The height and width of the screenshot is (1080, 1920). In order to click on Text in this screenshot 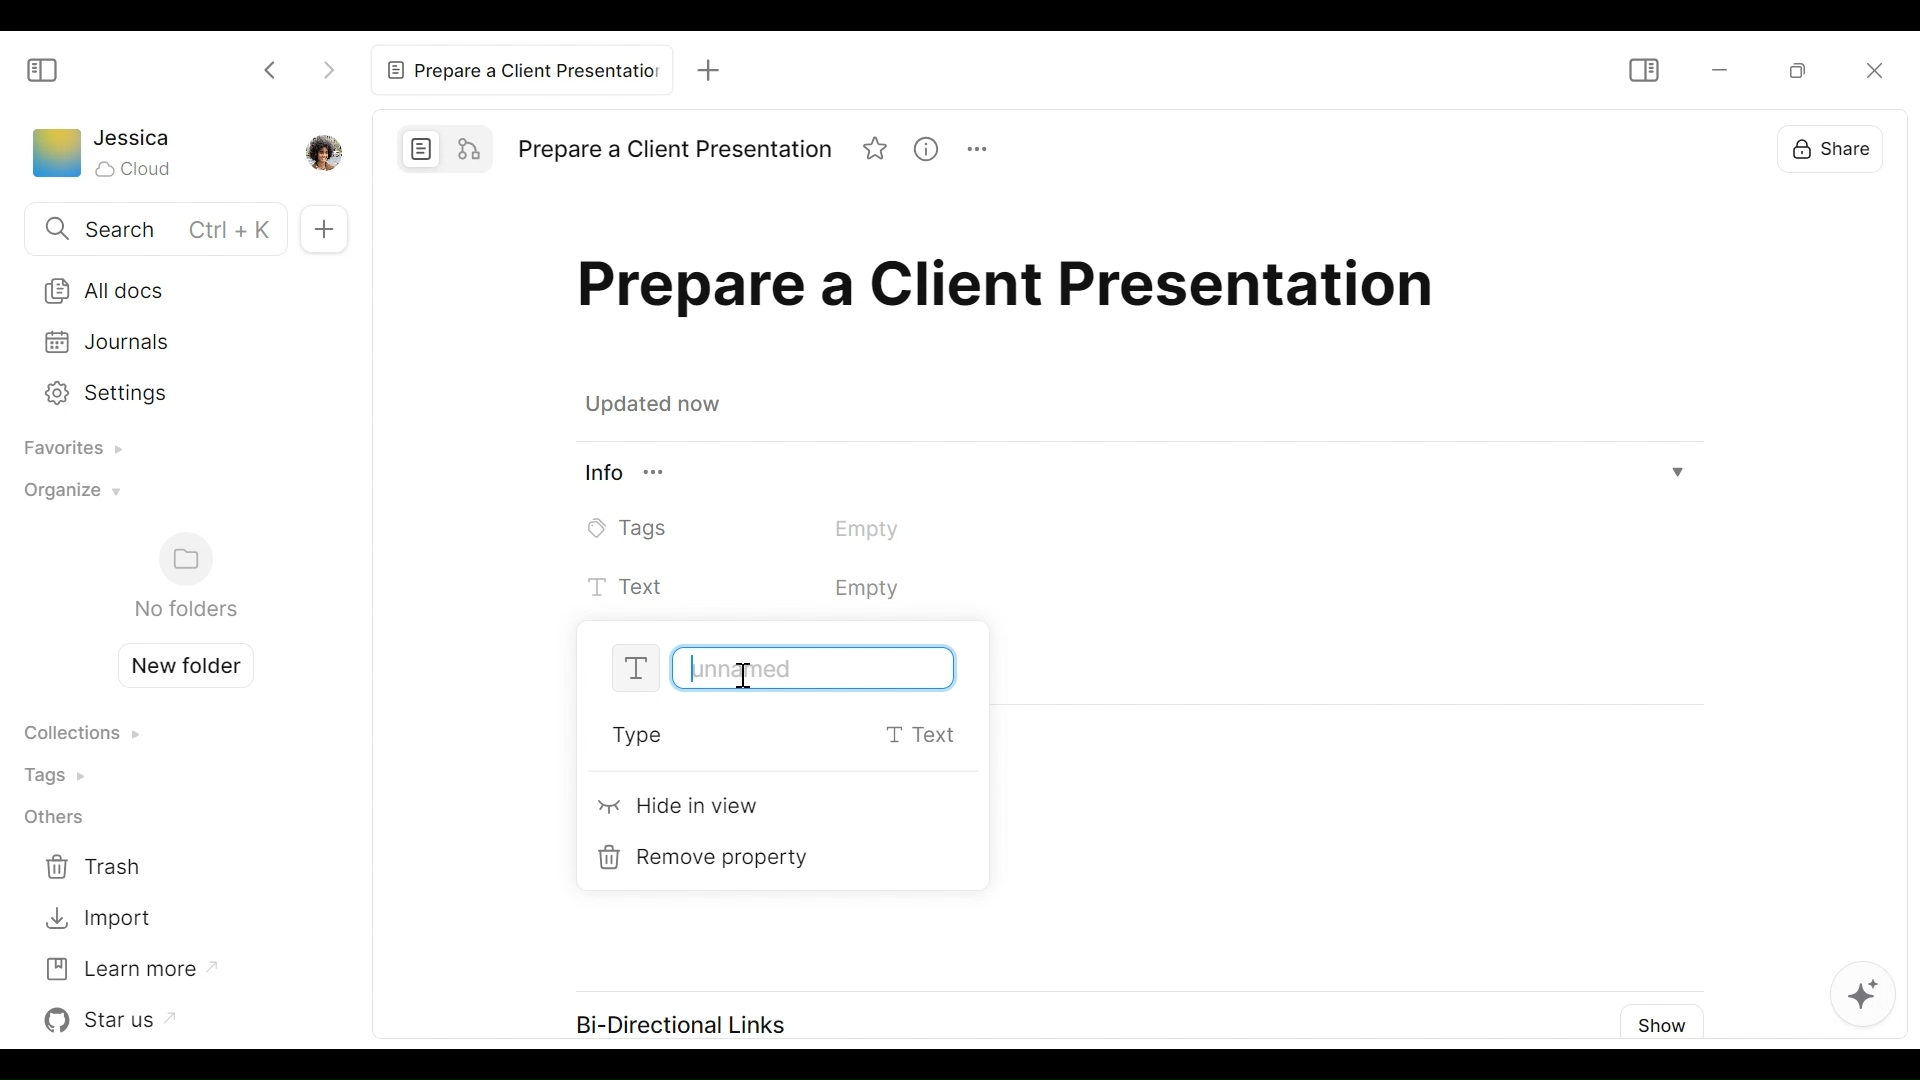, I will do `click(788, 669)`.